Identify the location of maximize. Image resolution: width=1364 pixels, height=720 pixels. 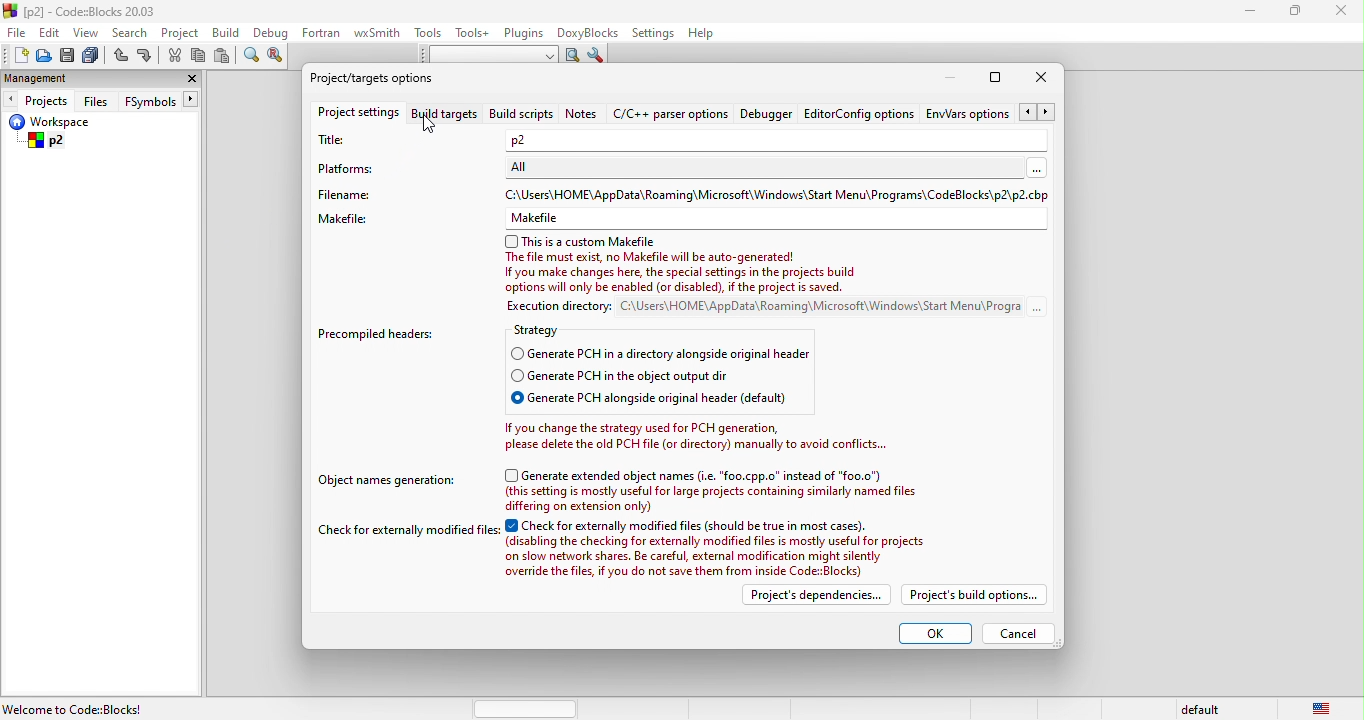
(1301, 13).